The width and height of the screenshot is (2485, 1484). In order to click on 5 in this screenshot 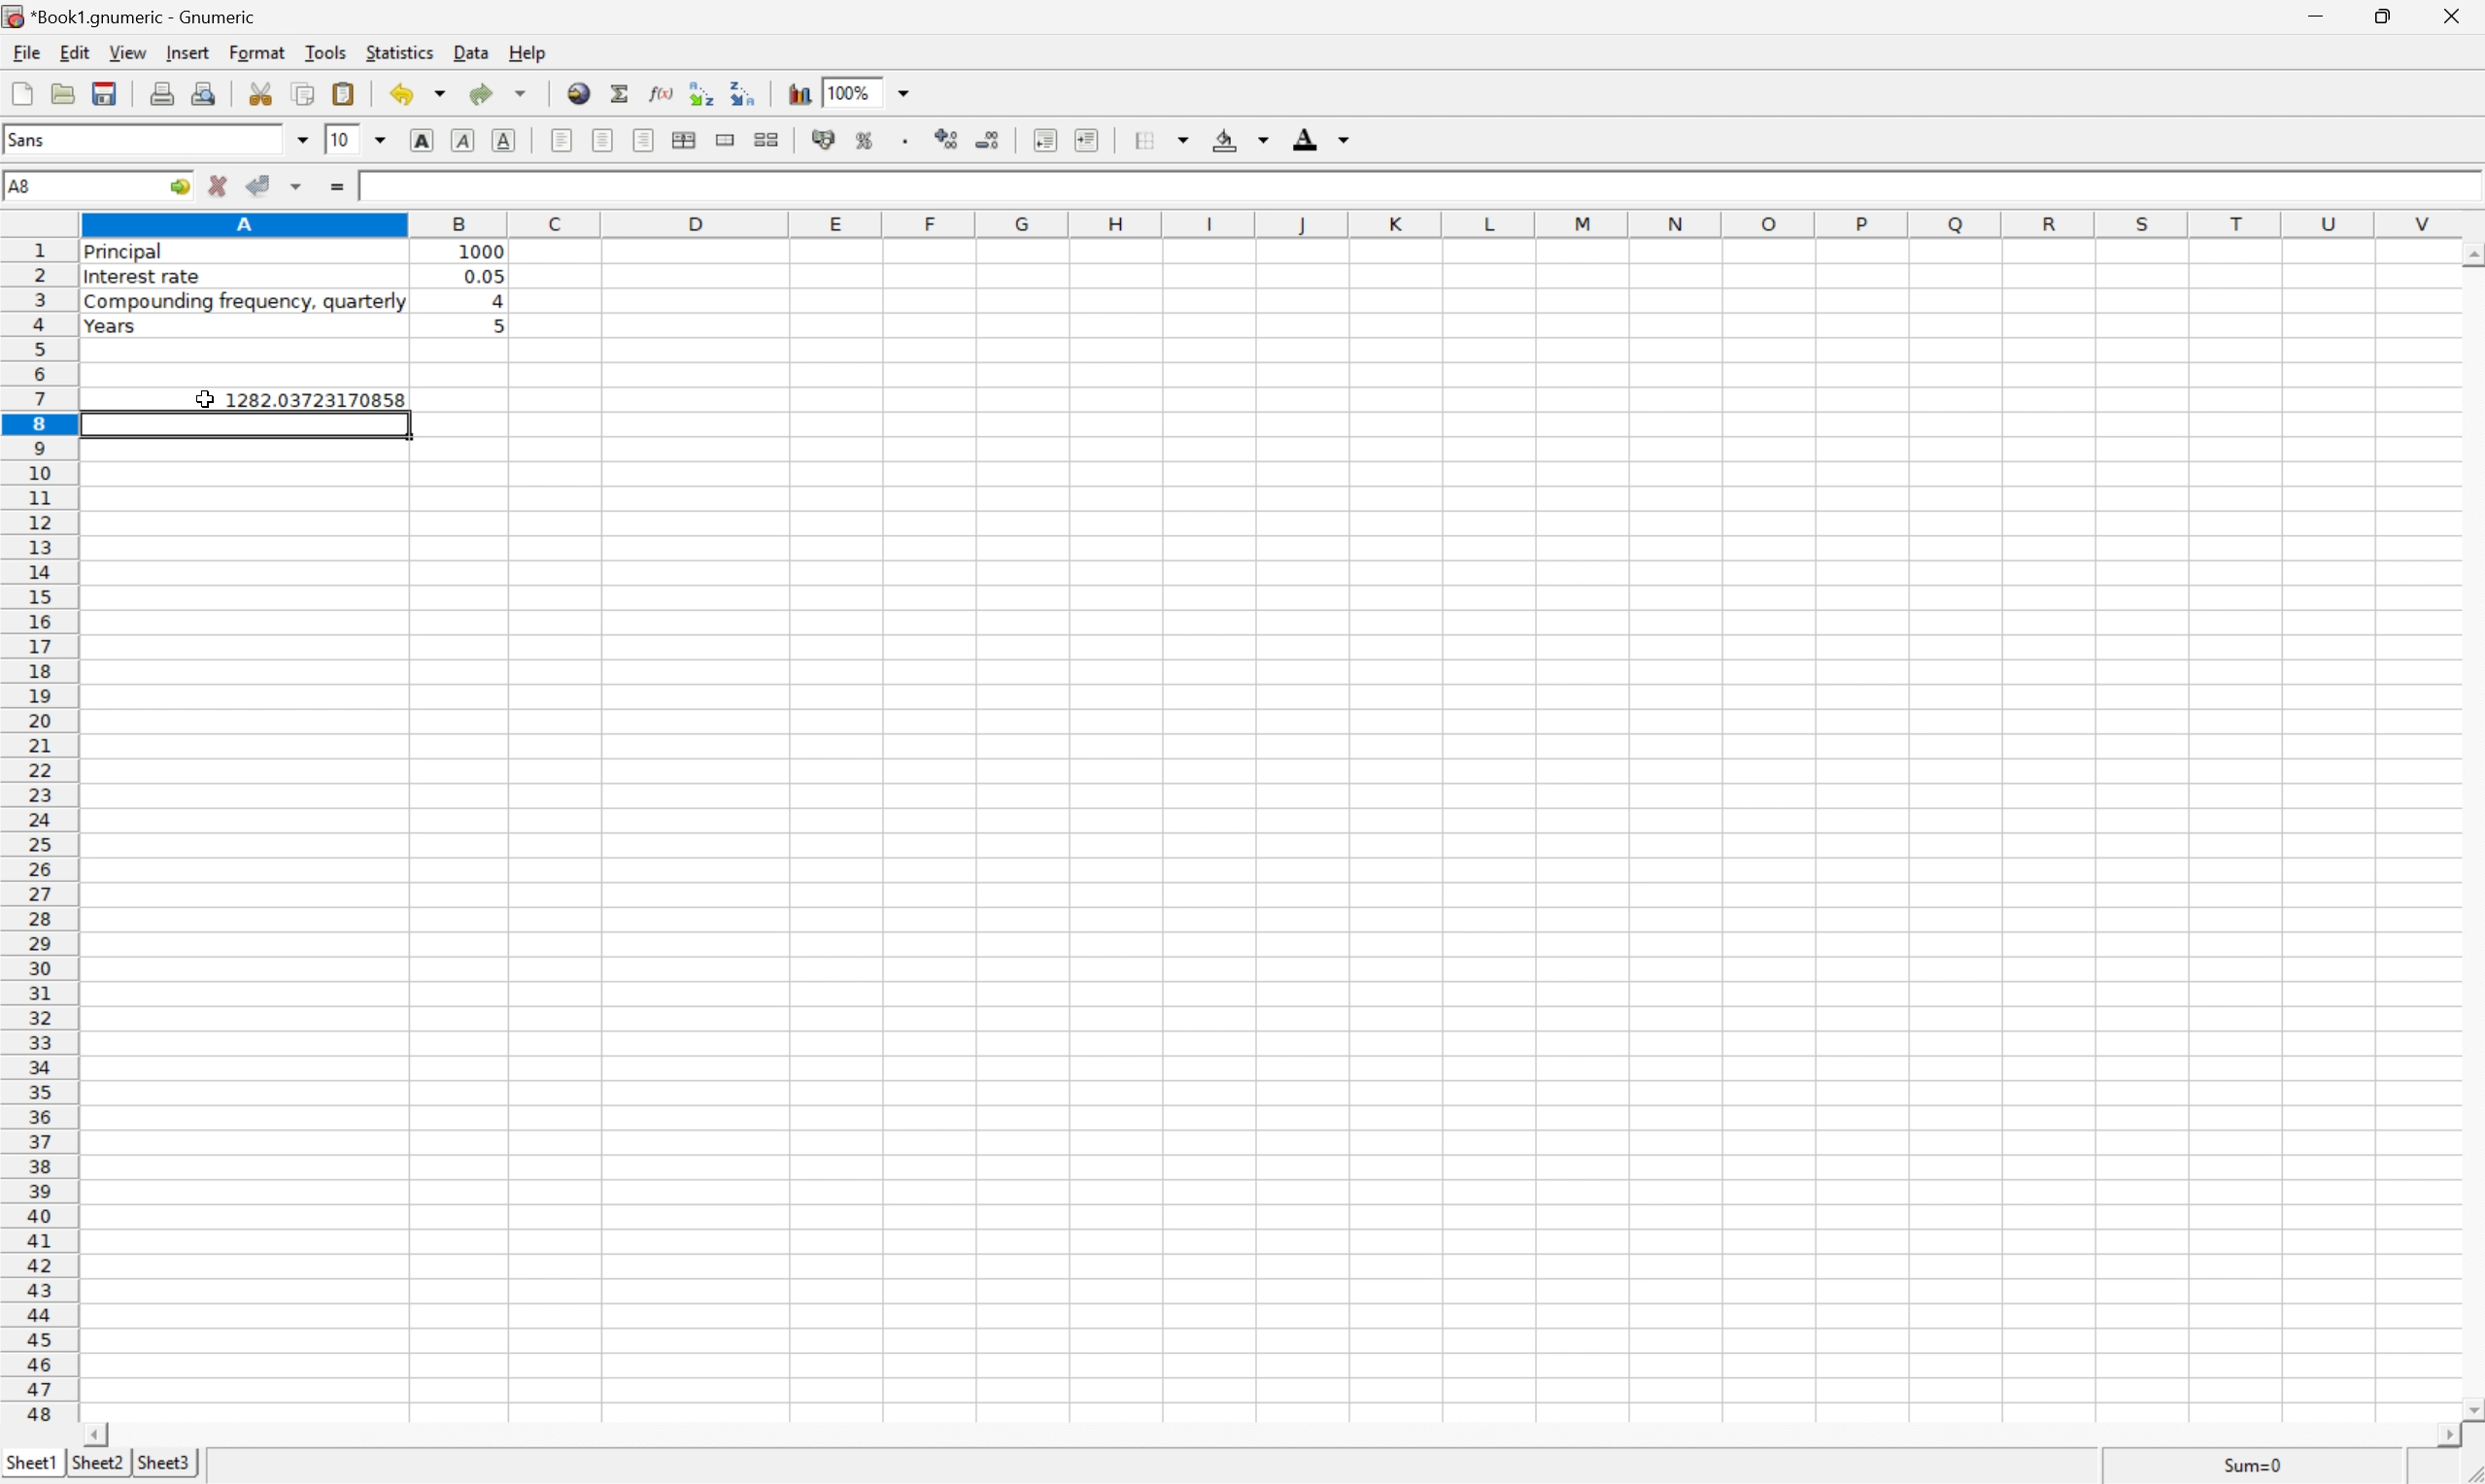, I will do `click(494, 324)`.